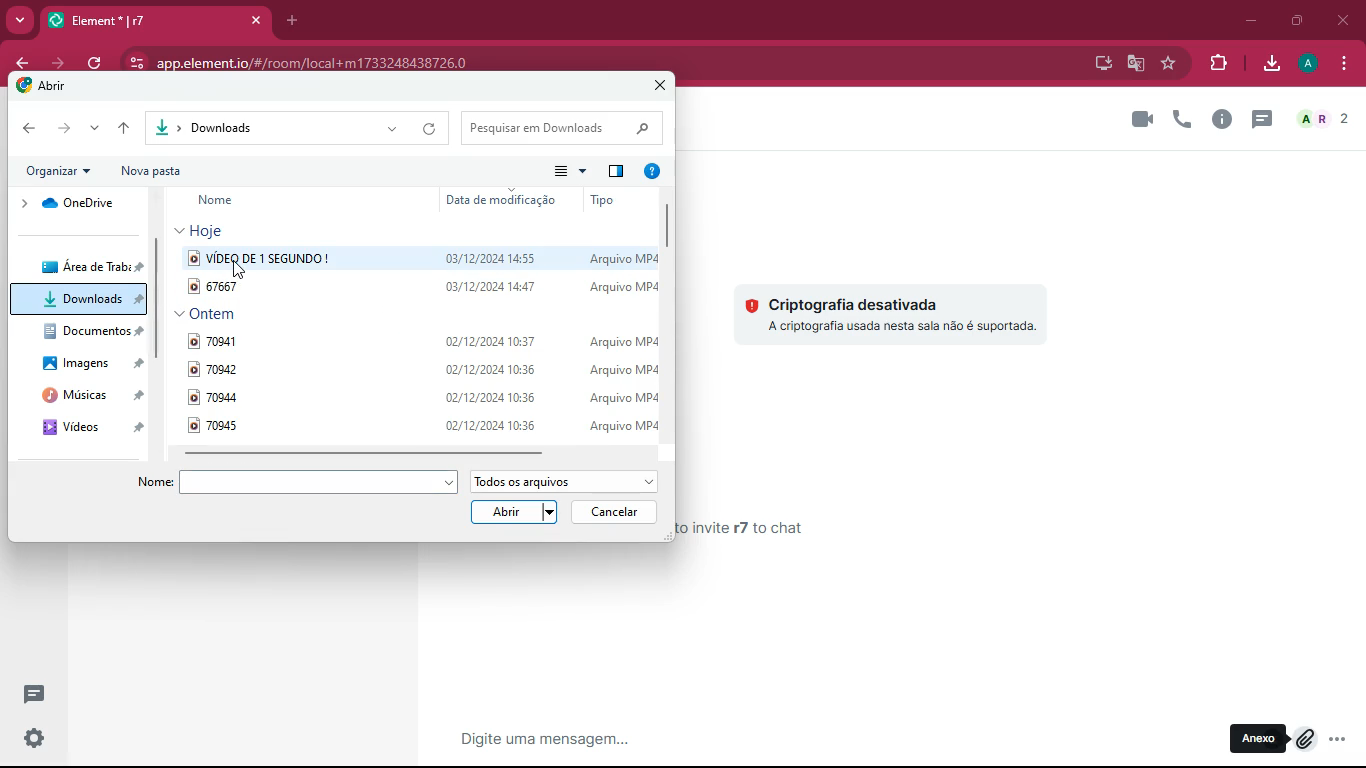 The width and height of the screenshot is (1366, 768). Describe the element at coordinates (1296, 20) in the screenshot. I see `maximize` at that location.